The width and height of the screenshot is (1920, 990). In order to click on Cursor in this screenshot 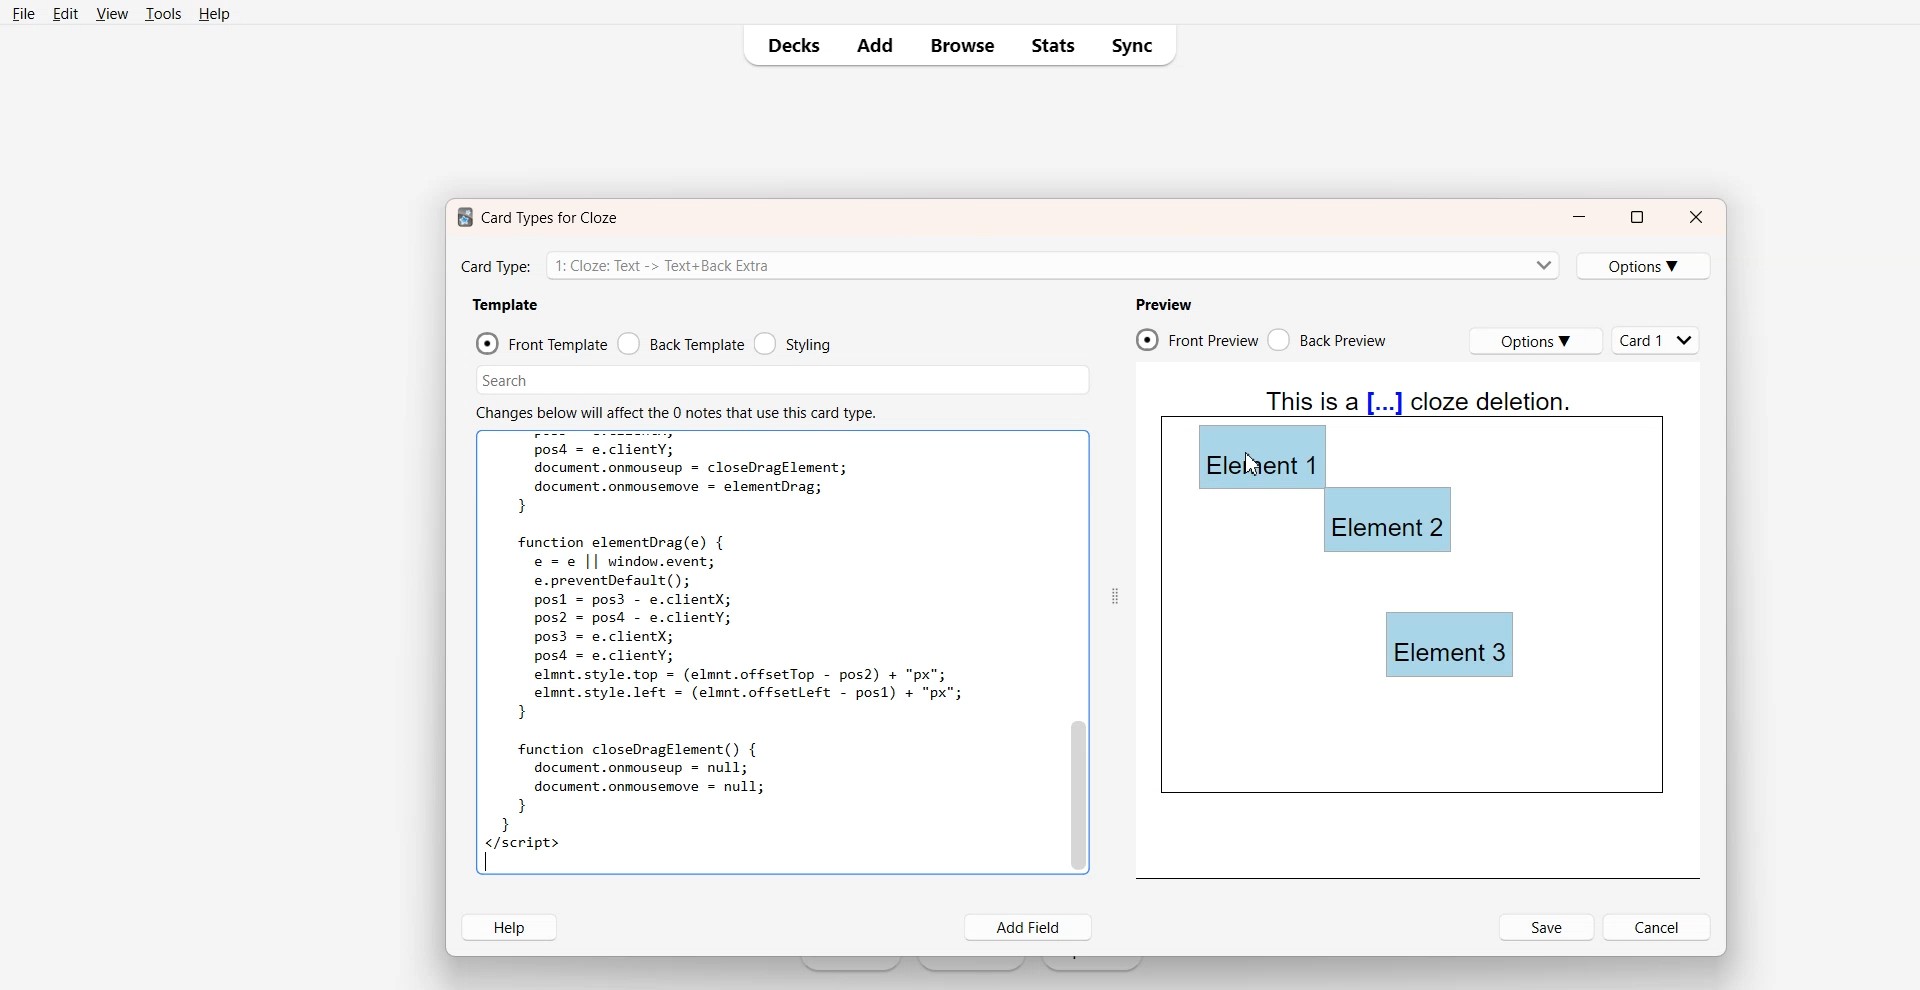, I will do `click(1254, 465)`.